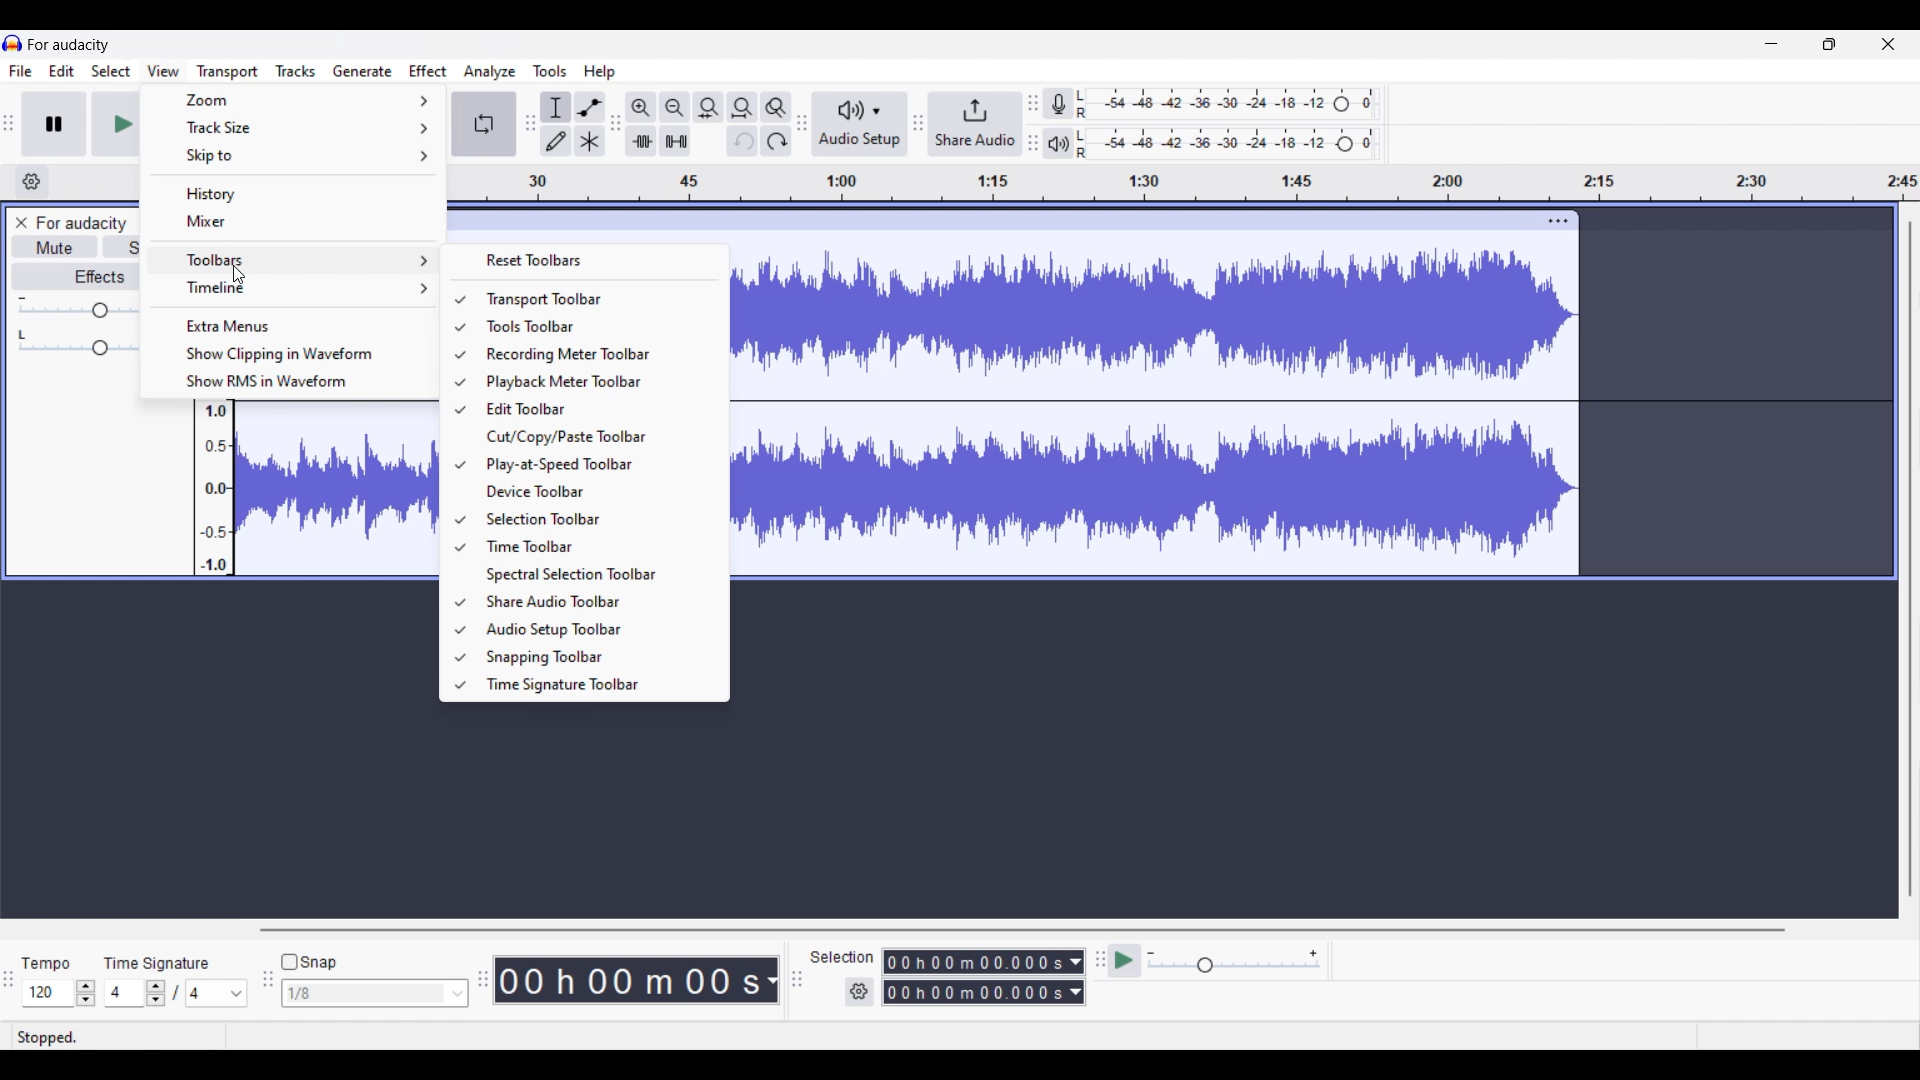  Describe the element at coordinates (843, 957) in the screenshot. I see `selection` at that location.